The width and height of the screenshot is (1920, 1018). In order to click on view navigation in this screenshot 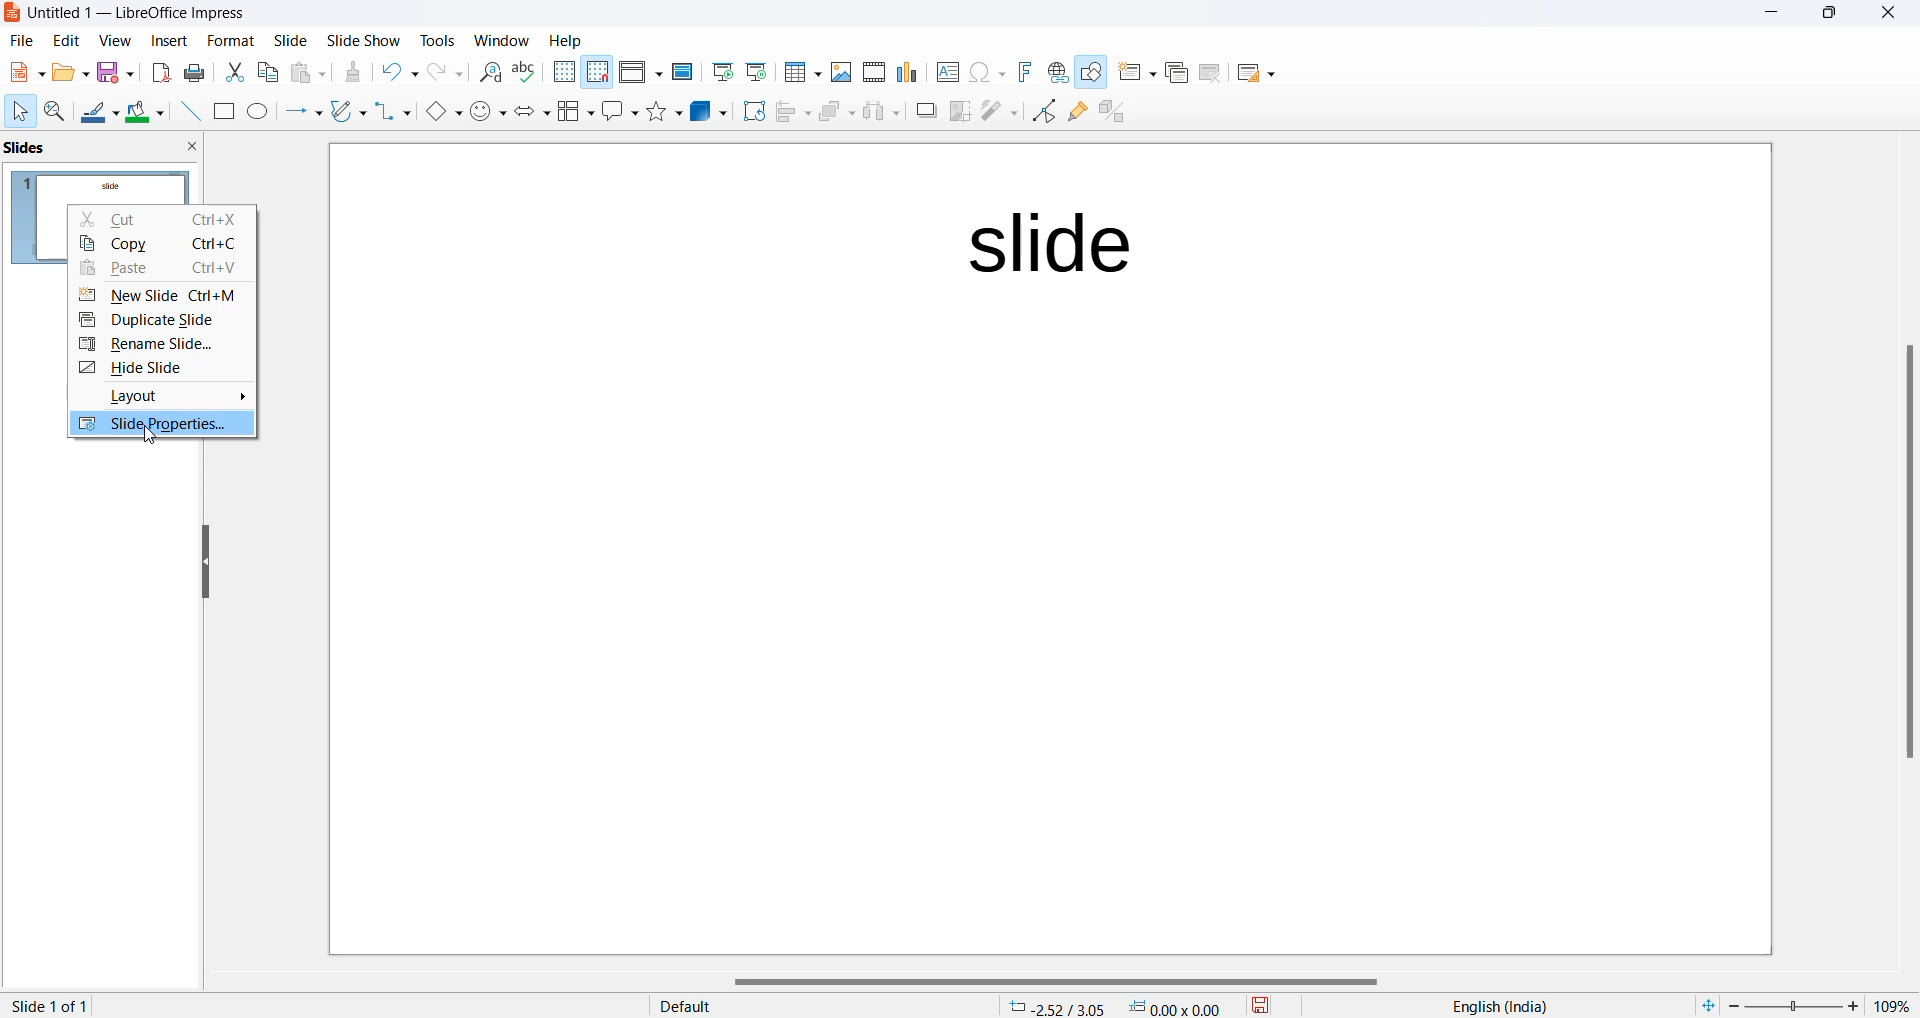, I will do `click(115, 39)`.